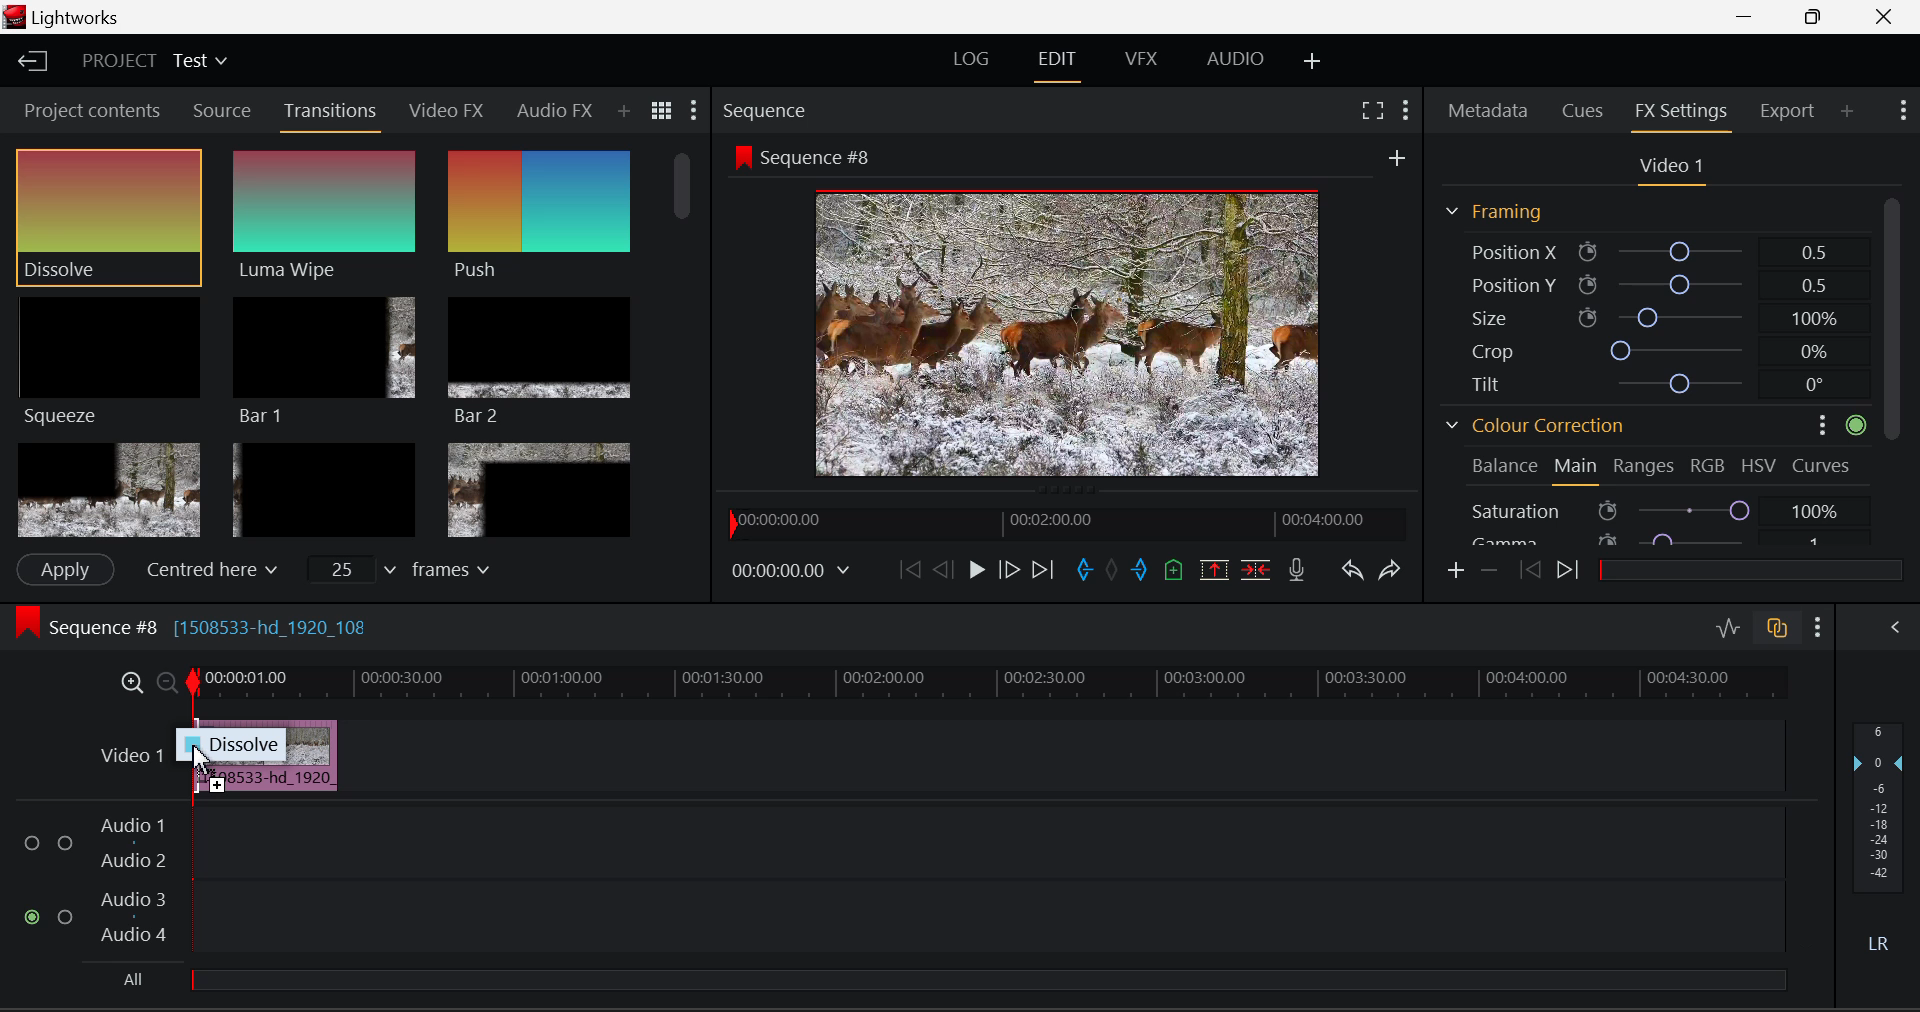  What do you see at coordinates (131, 685) in the screenshot?
I see `Timeline Zoom In` at bounding box center [131, 685].